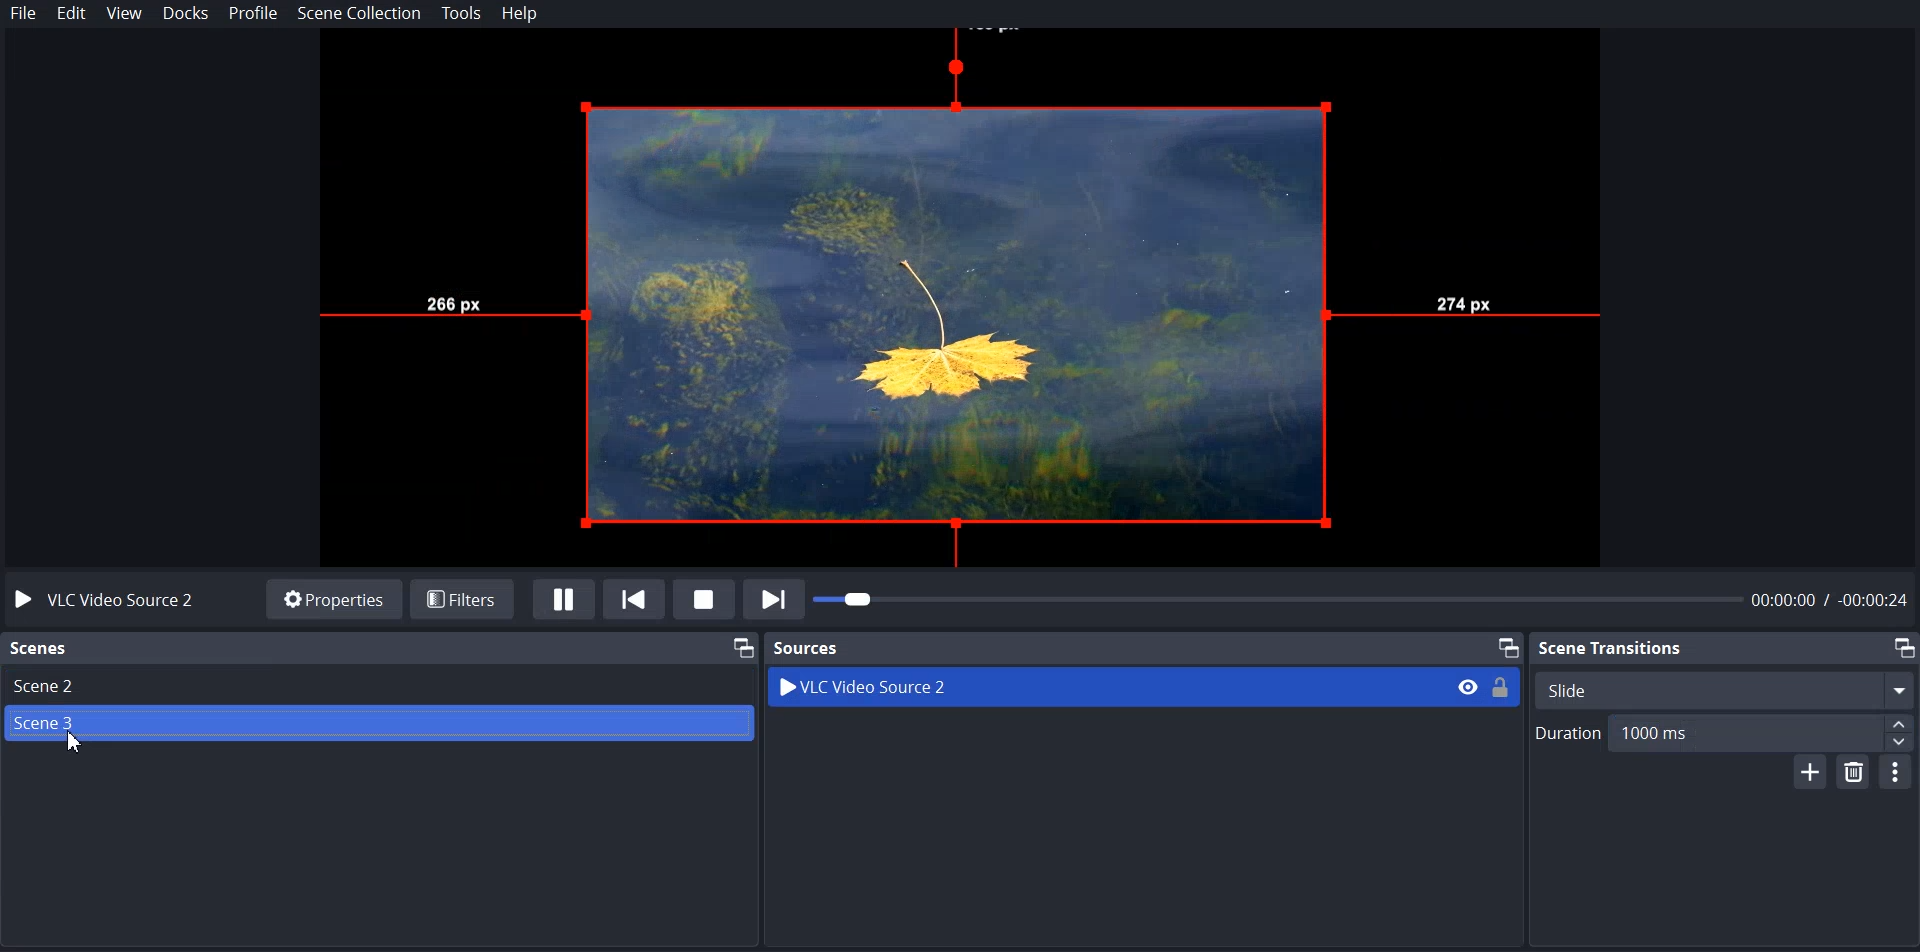 The width and height of the screenshot is (1920, 952). What do you see at coordinates (1812, 770) in the screenshot?
I see `Add Configurable Transition` at bounding box center [1812, 770].